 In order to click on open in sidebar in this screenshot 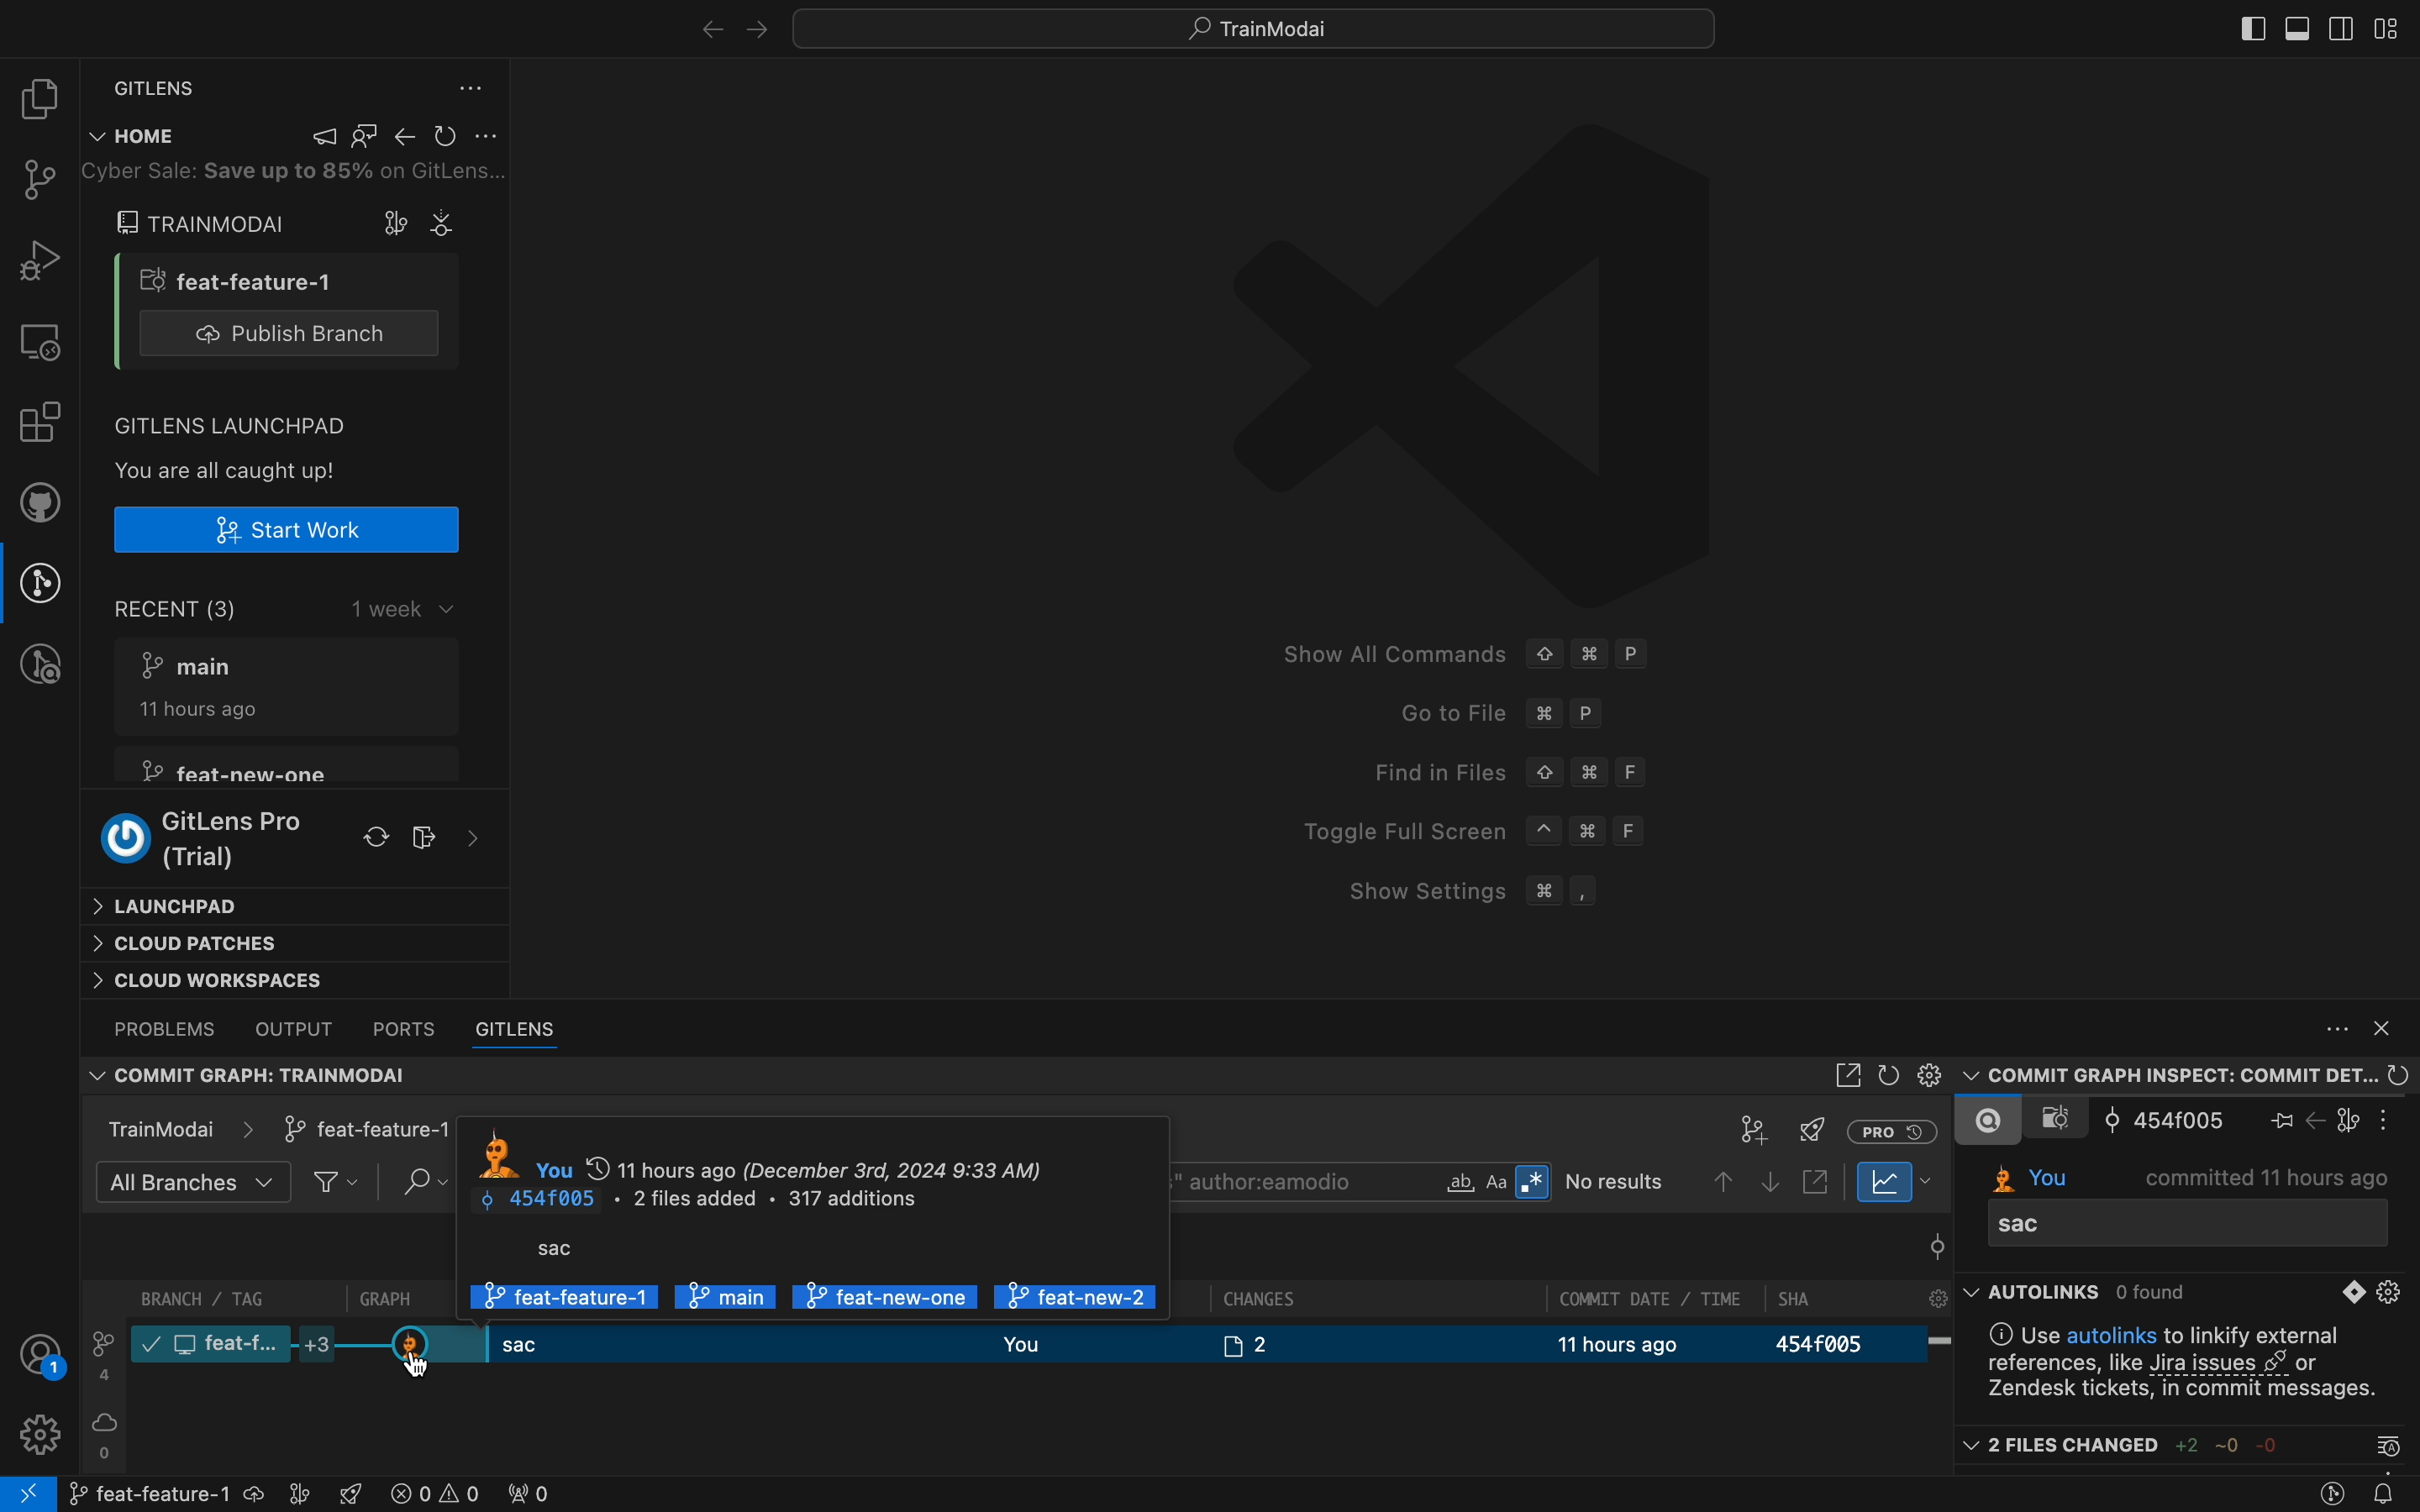, I will do `click(1849, 1076)`.